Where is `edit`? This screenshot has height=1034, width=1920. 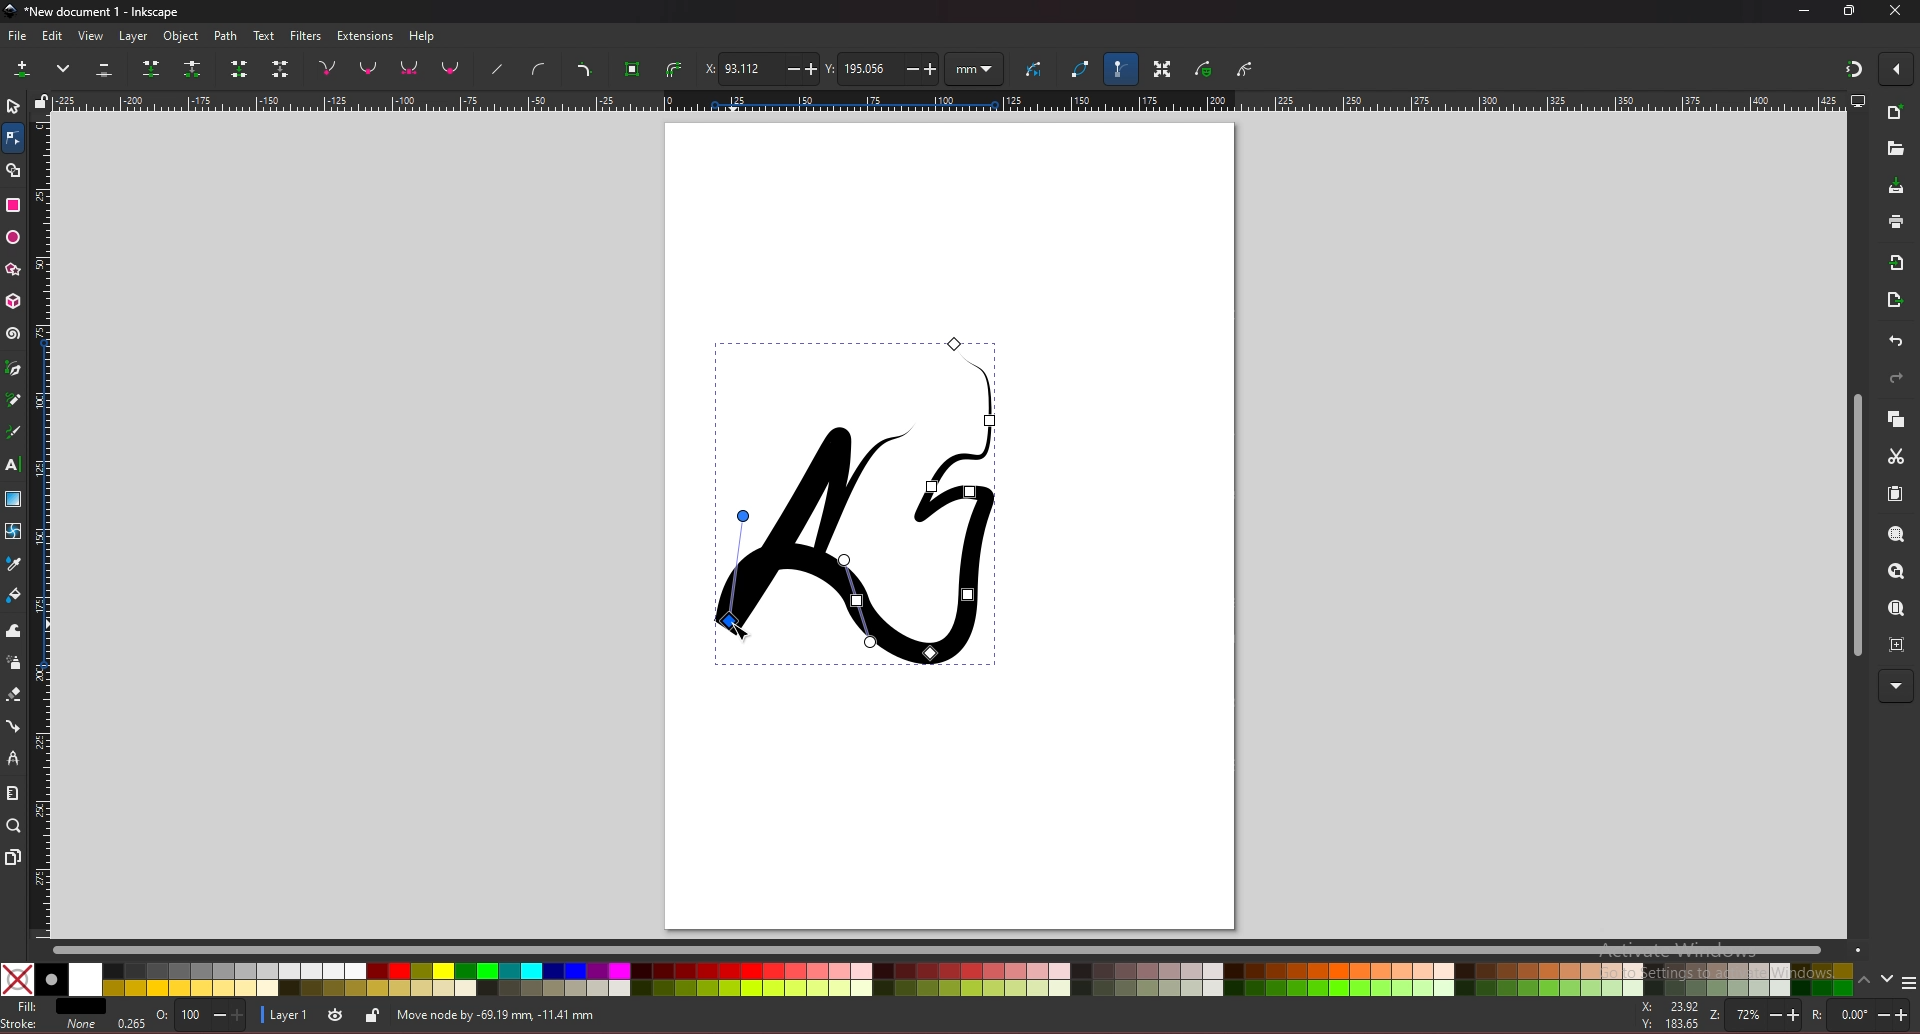
edit is located at coordinates (53, 36).